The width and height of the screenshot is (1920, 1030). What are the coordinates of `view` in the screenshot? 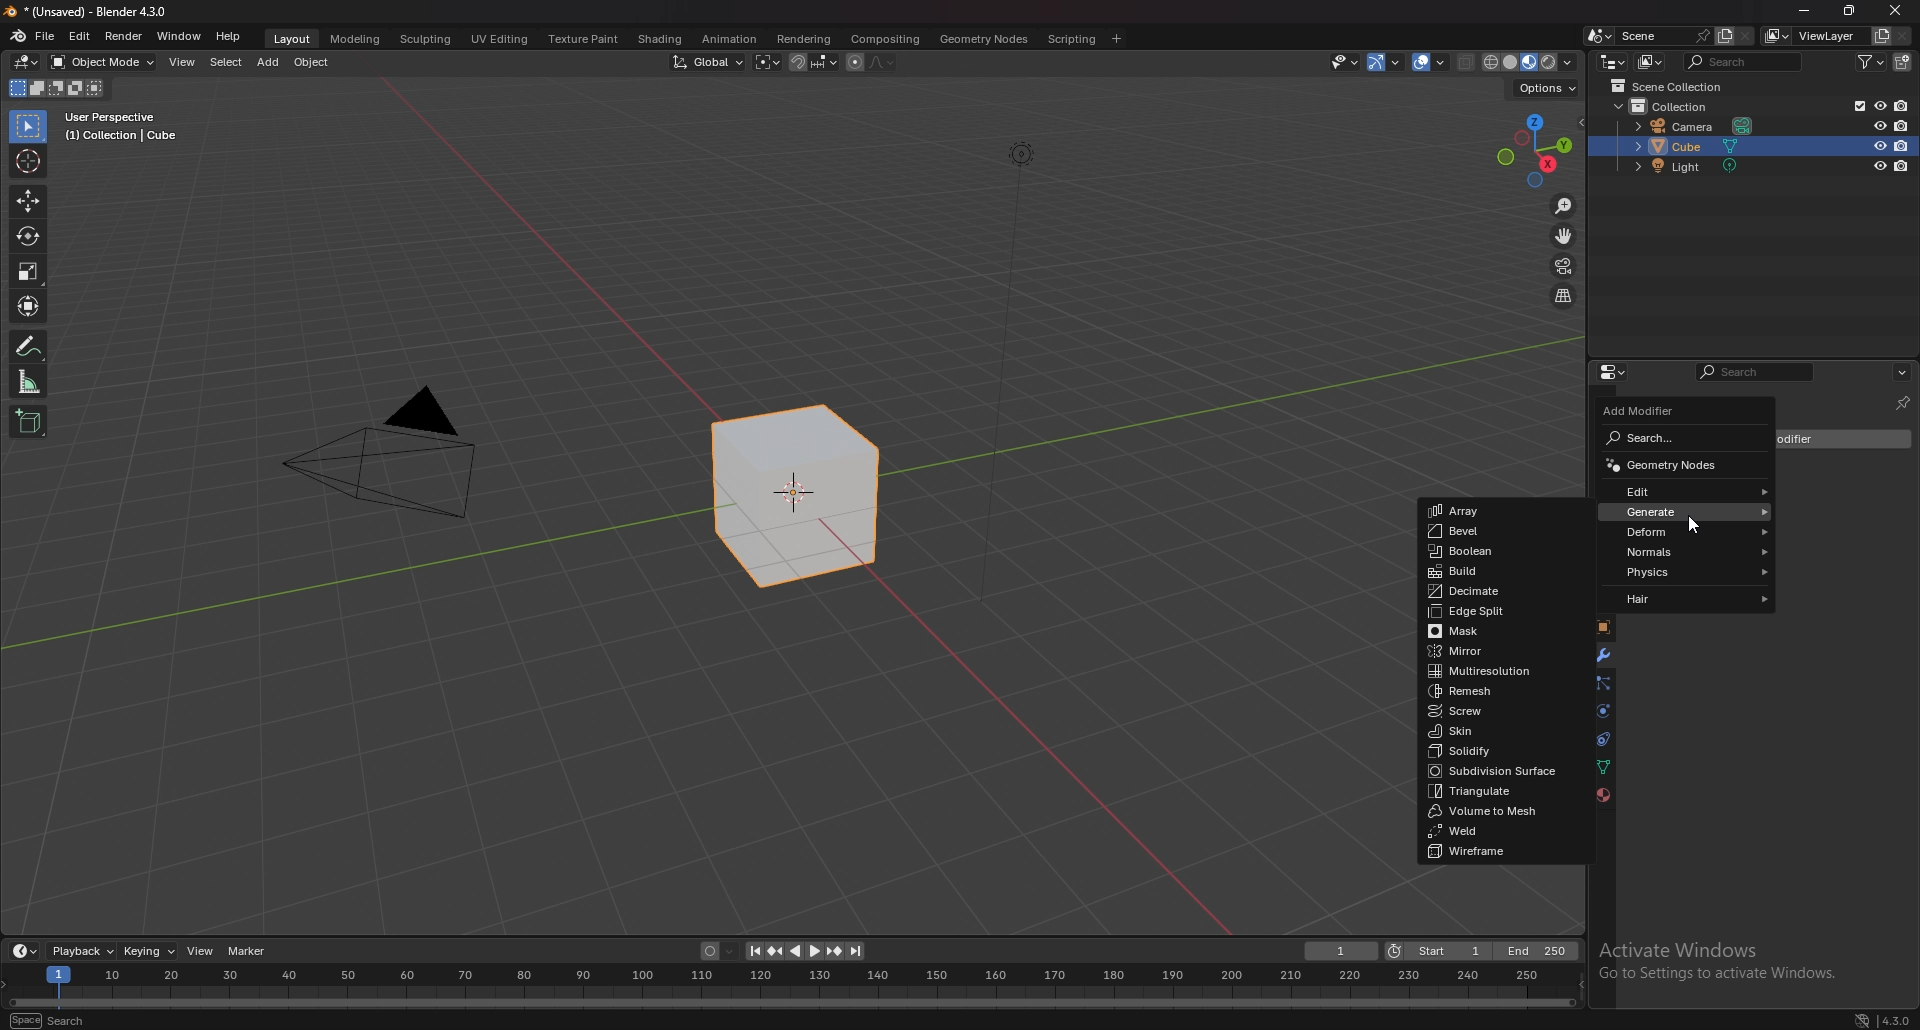 It's located at (201, 951).